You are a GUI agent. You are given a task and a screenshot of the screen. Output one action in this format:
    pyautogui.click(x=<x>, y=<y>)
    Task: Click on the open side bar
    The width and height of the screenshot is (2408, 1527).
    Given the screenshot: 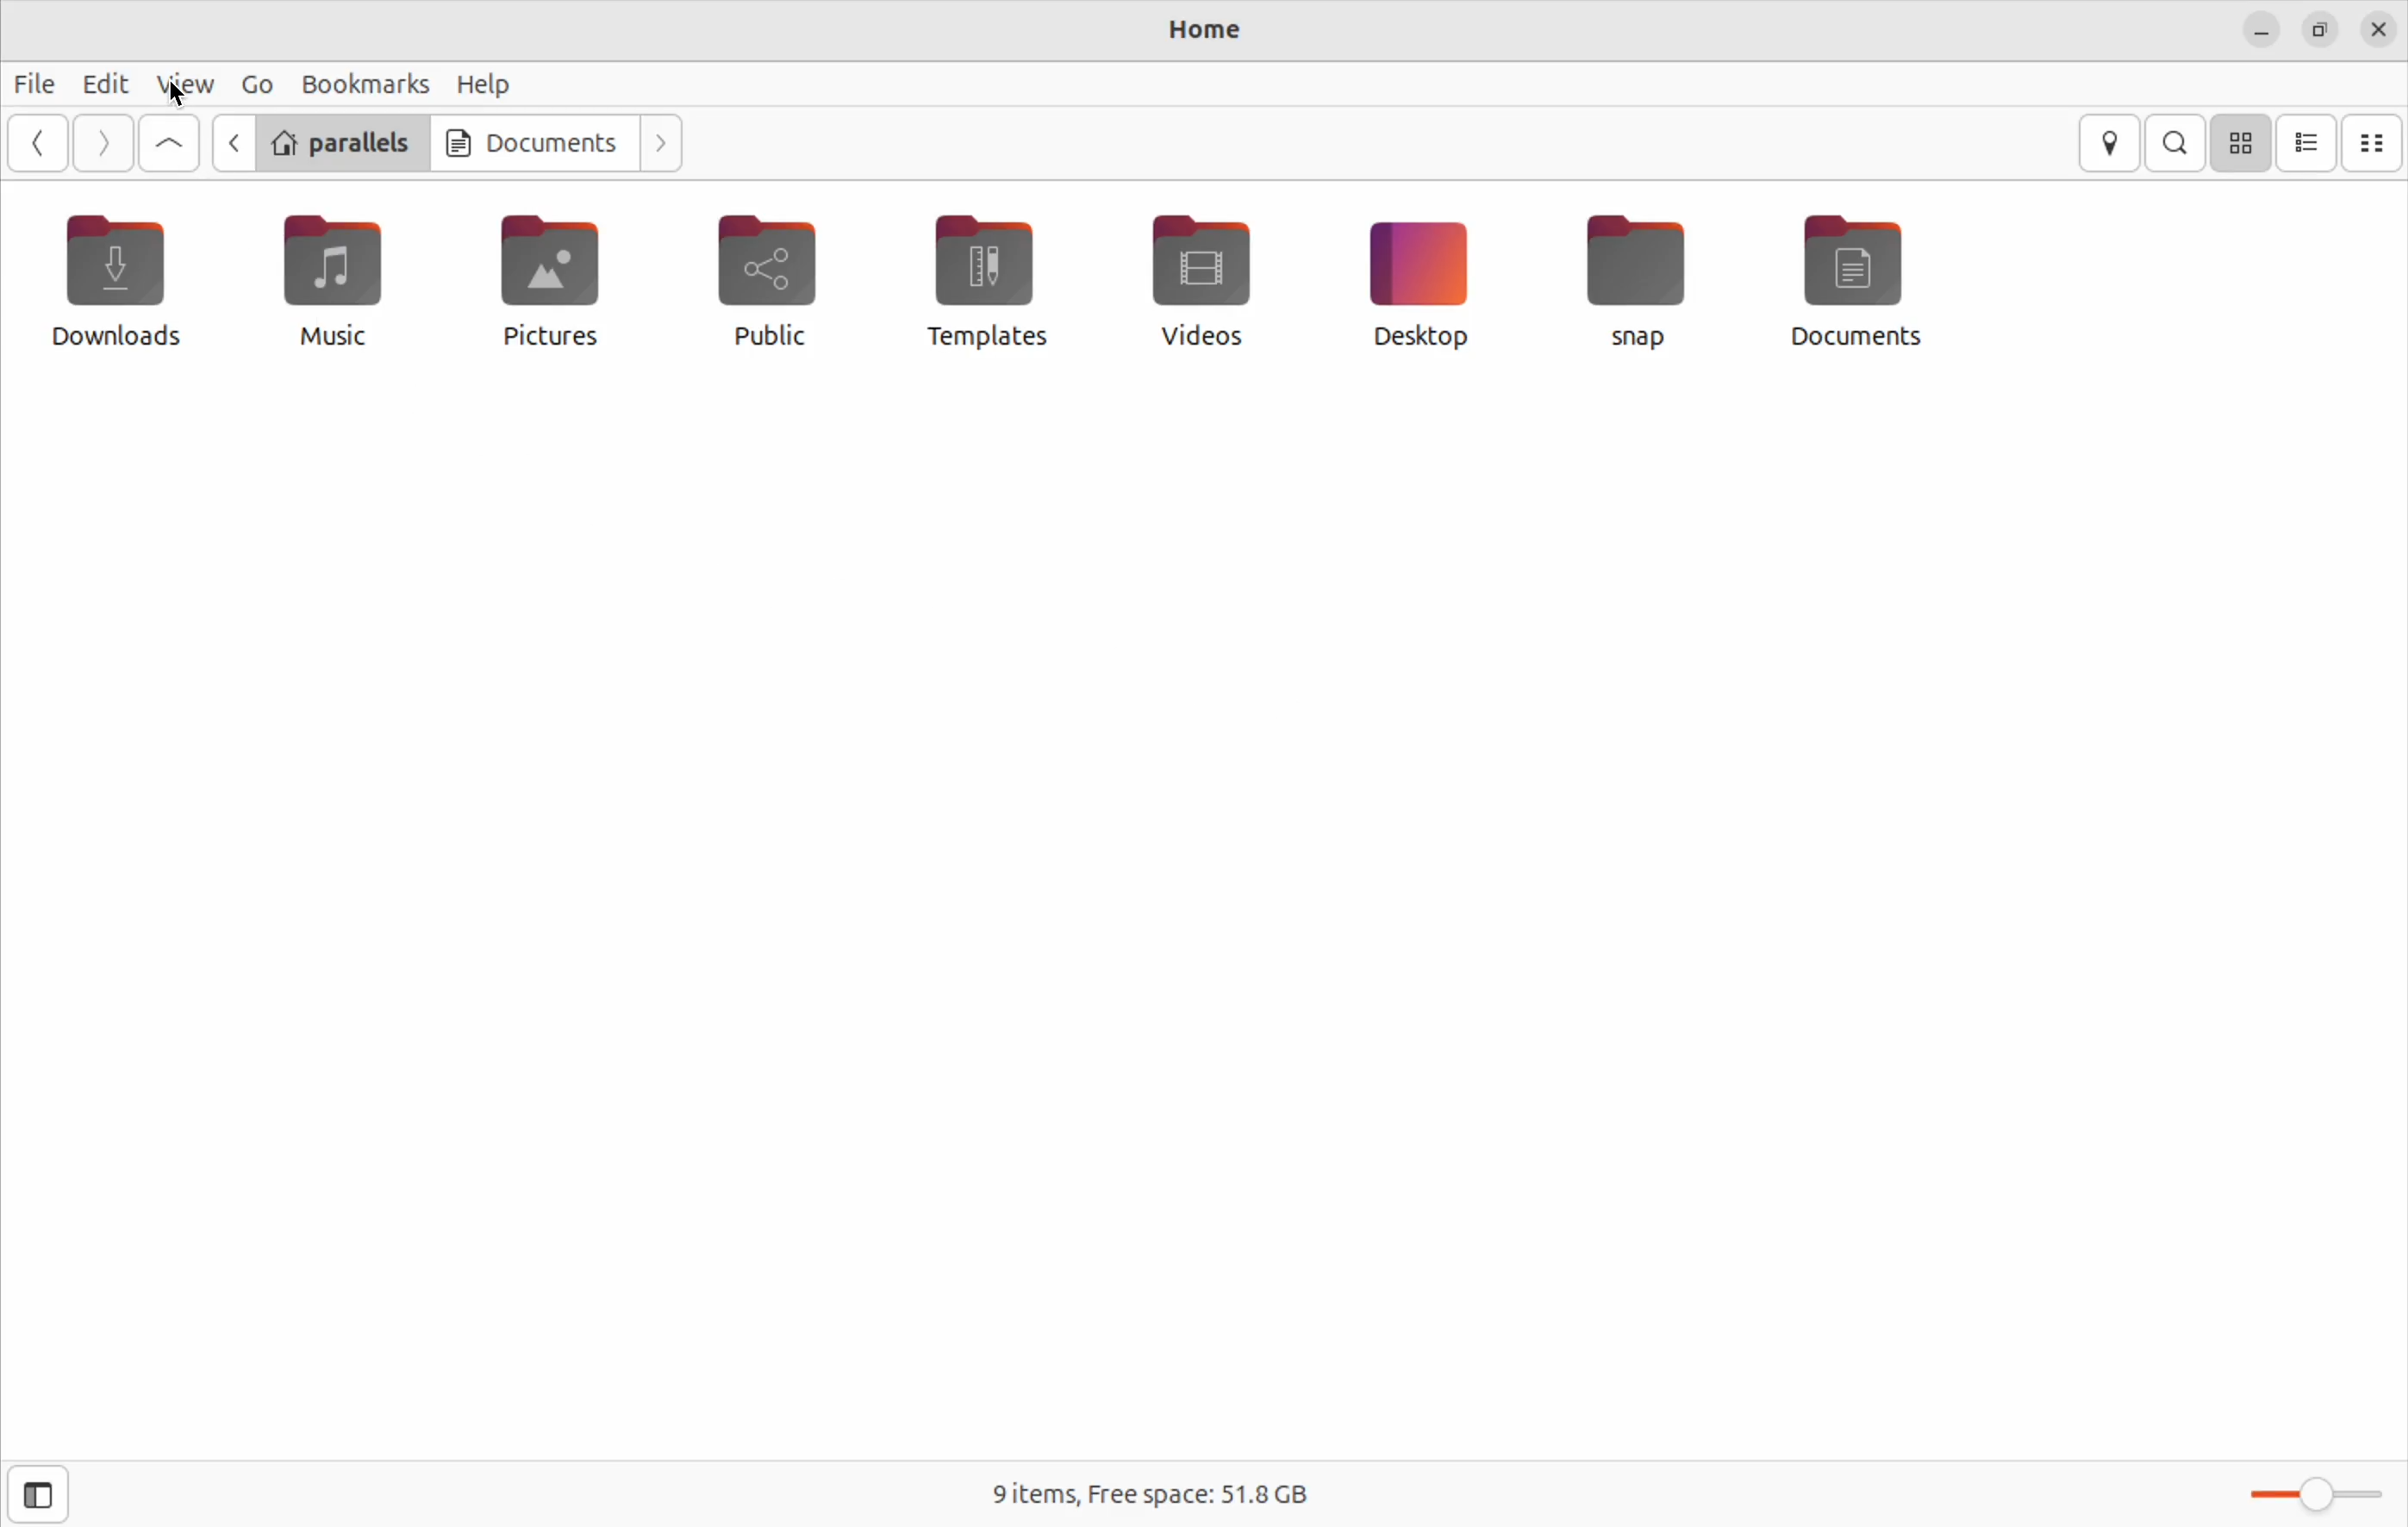 What is the action you would take?
    pyautogui.click(x=33, y=1495)
    